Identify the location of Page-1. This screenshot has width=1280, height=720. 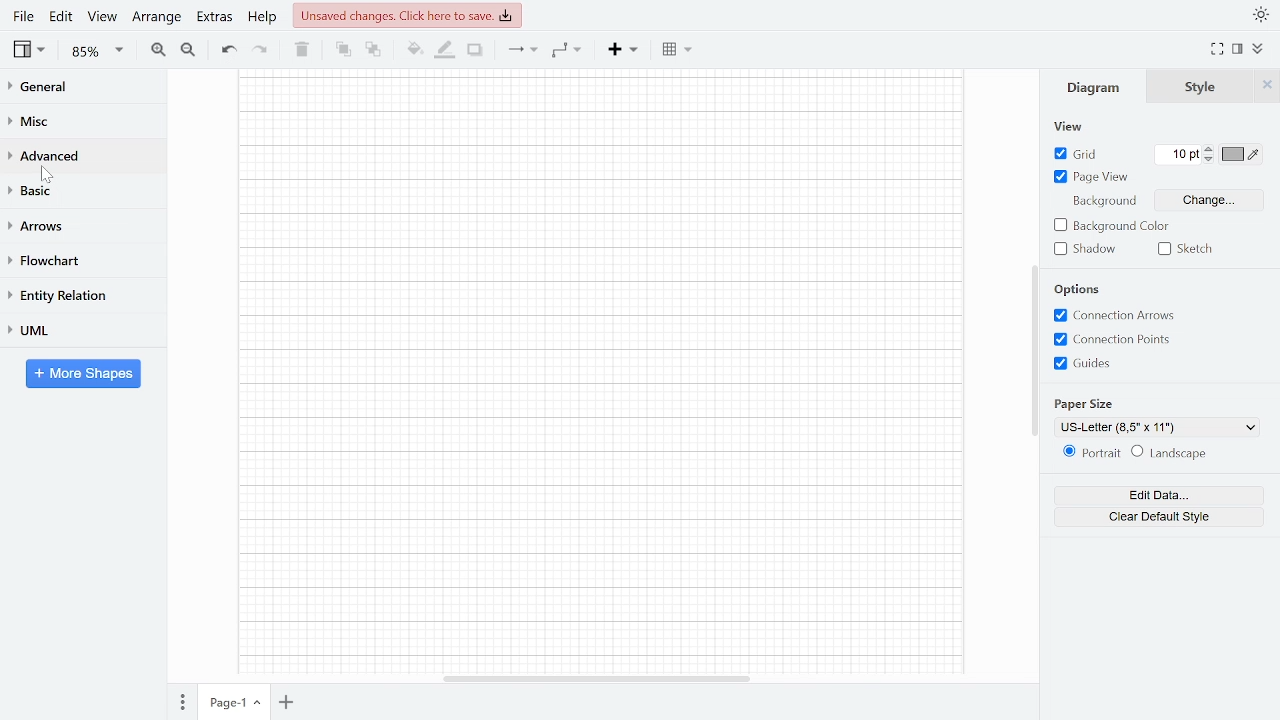
(234, 700).